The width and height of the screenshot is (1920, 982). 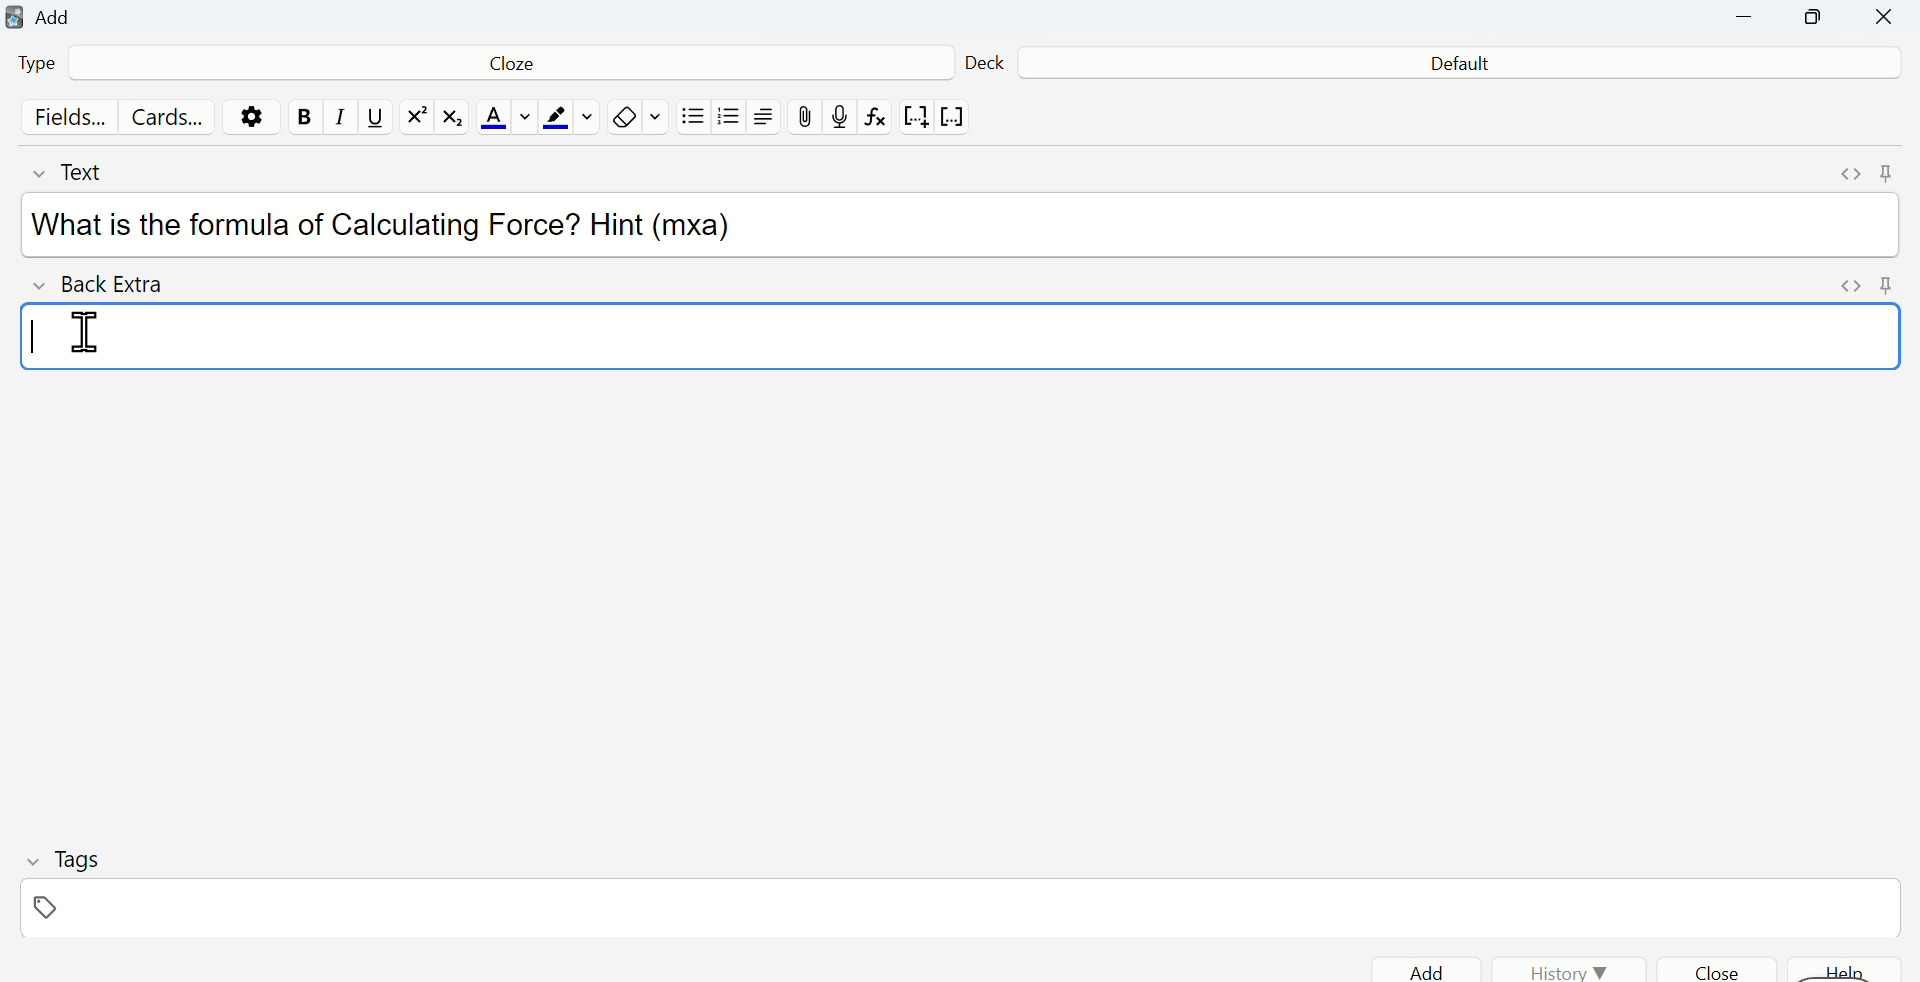 What do you see at coordinates (915, 120) in the screenshot?
I see `notation` at bounding box center [915, 120].